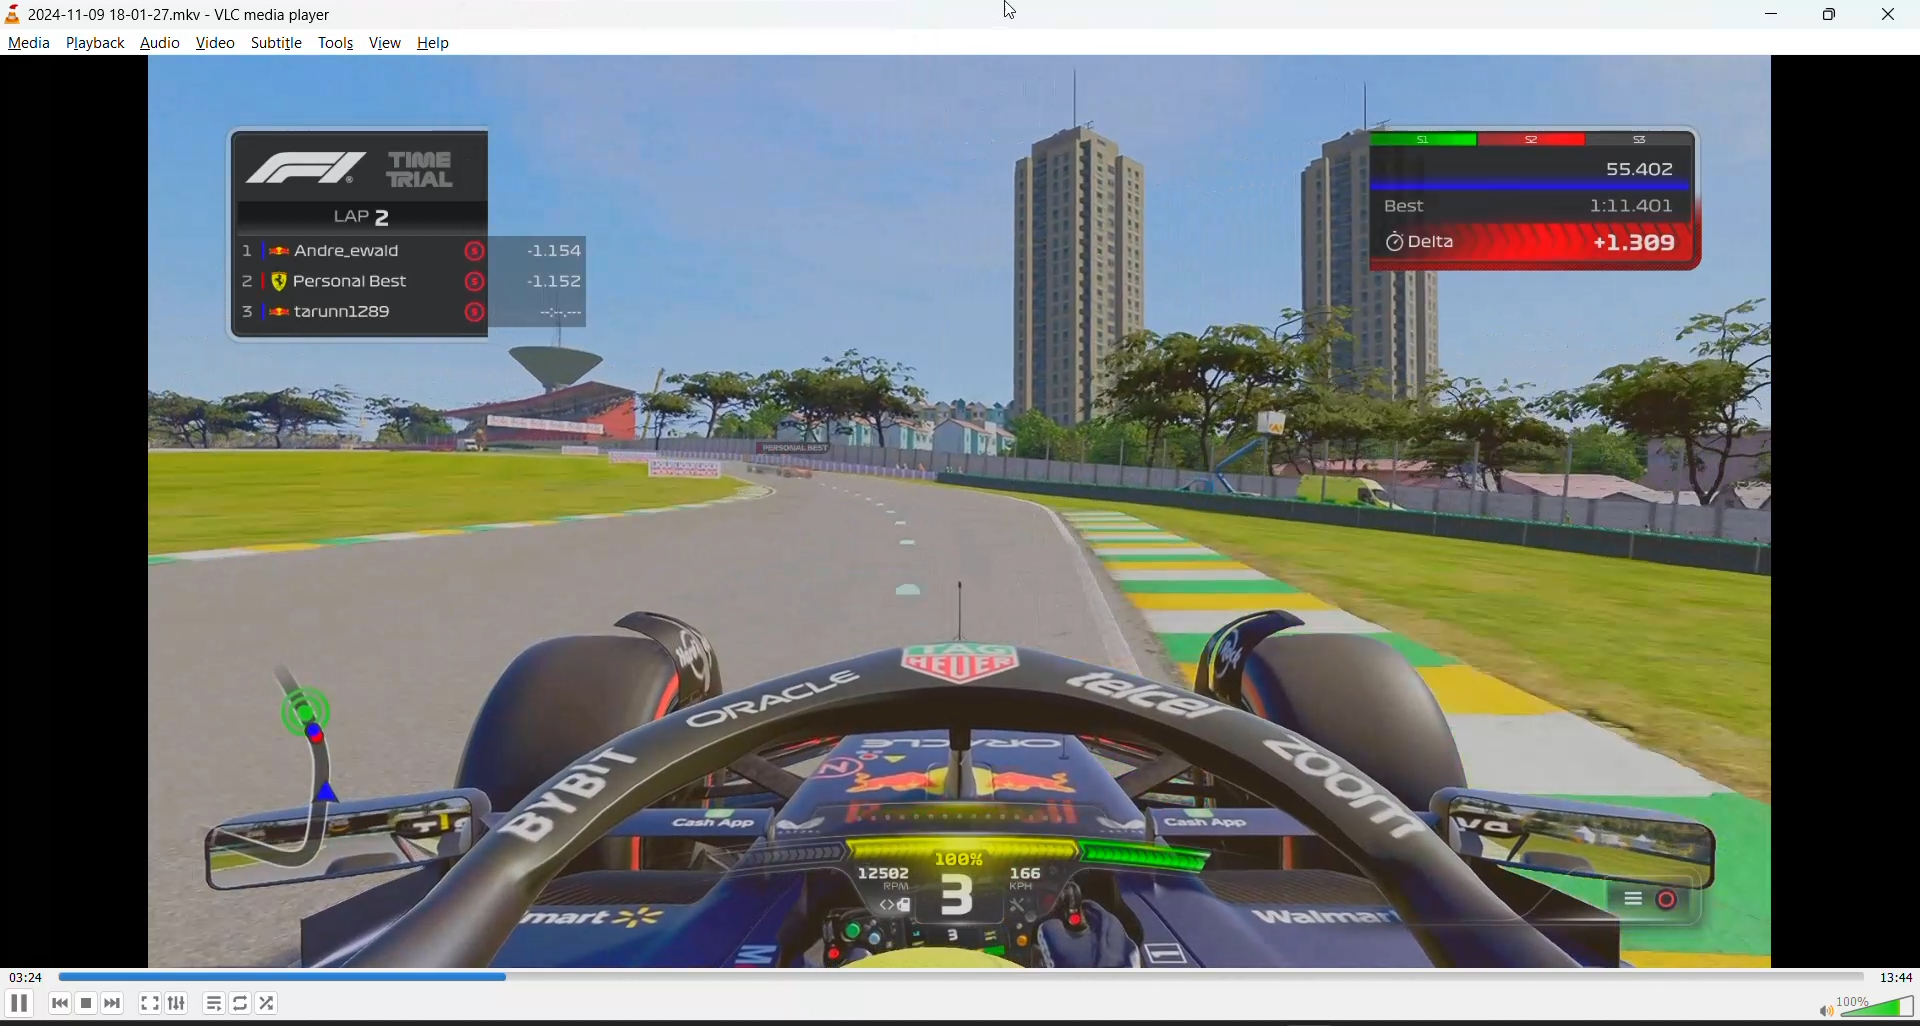  Describe the element at coordinates (93, 42) in the screenshot. I see `playback` at that location.